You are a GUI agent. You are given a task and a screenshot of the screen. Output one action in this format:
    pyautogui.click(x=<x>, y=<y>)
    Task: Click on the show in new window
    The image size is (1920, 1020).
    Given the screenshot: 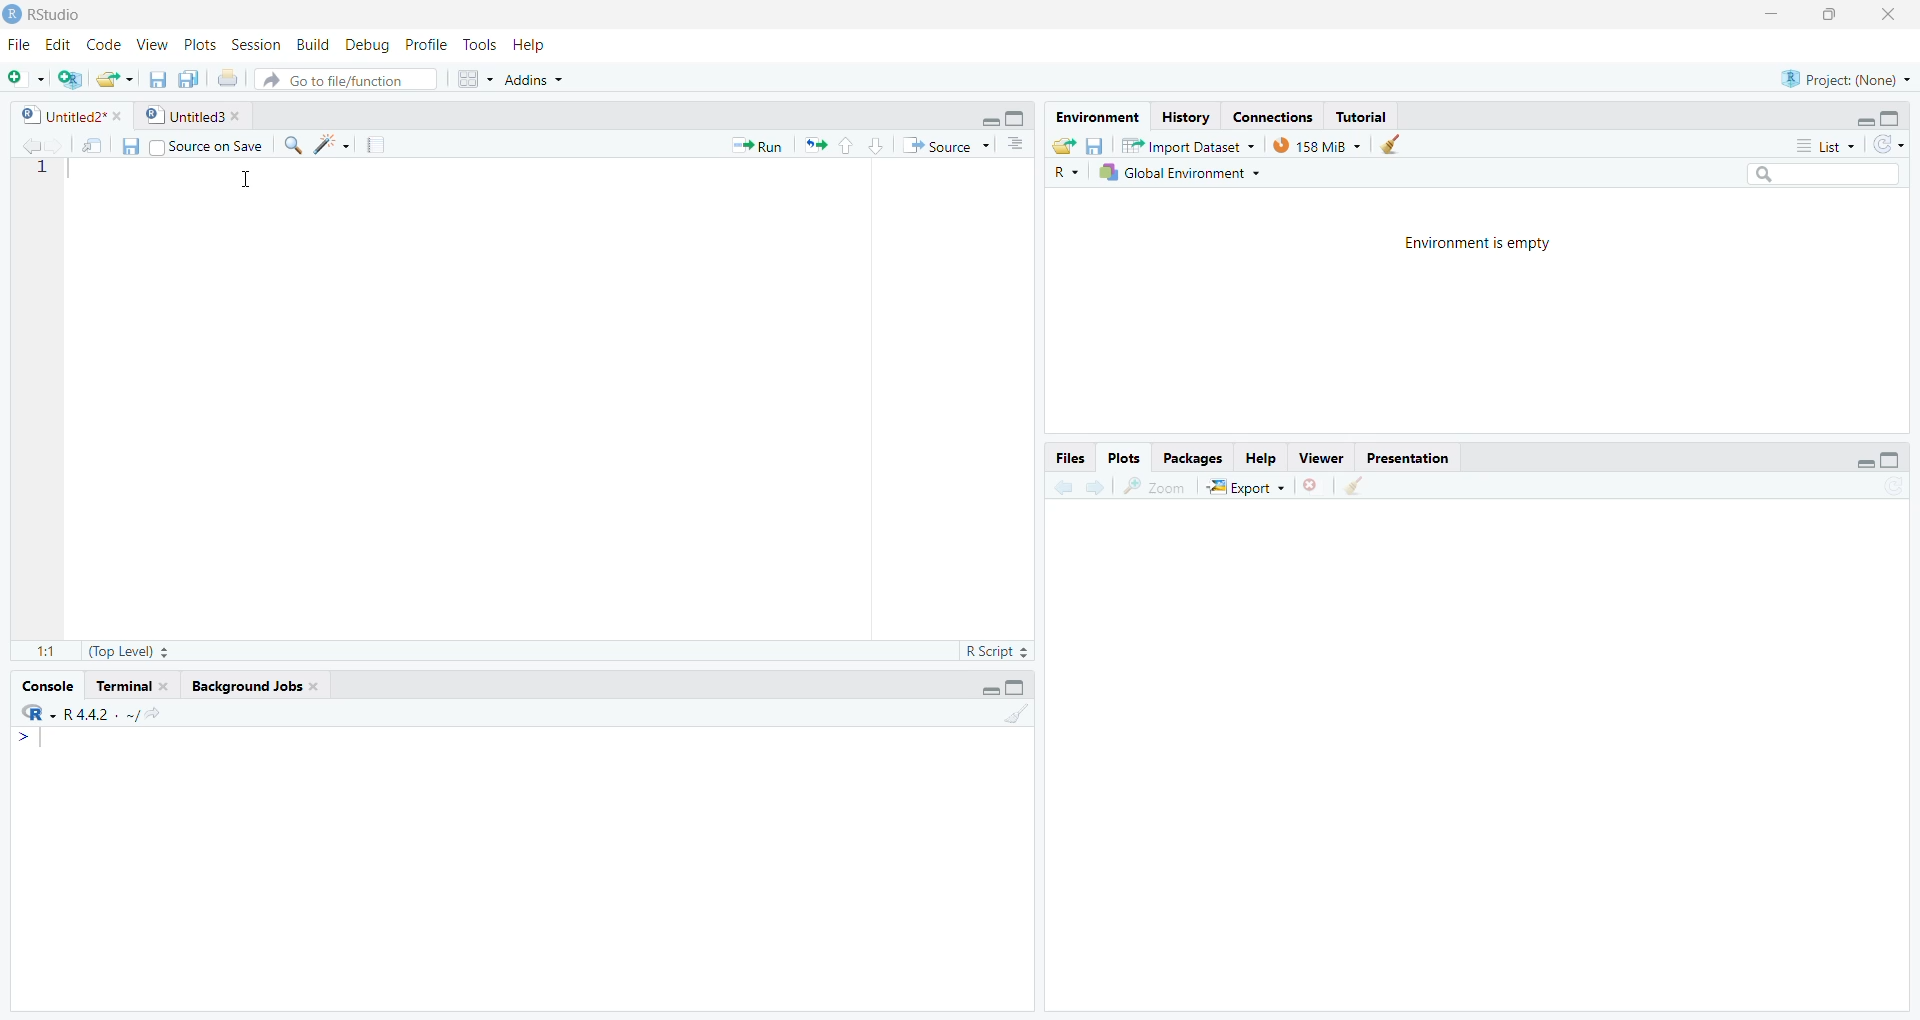 What is the action you would take?
    pyautogui.click(x=1369, y=485)
    